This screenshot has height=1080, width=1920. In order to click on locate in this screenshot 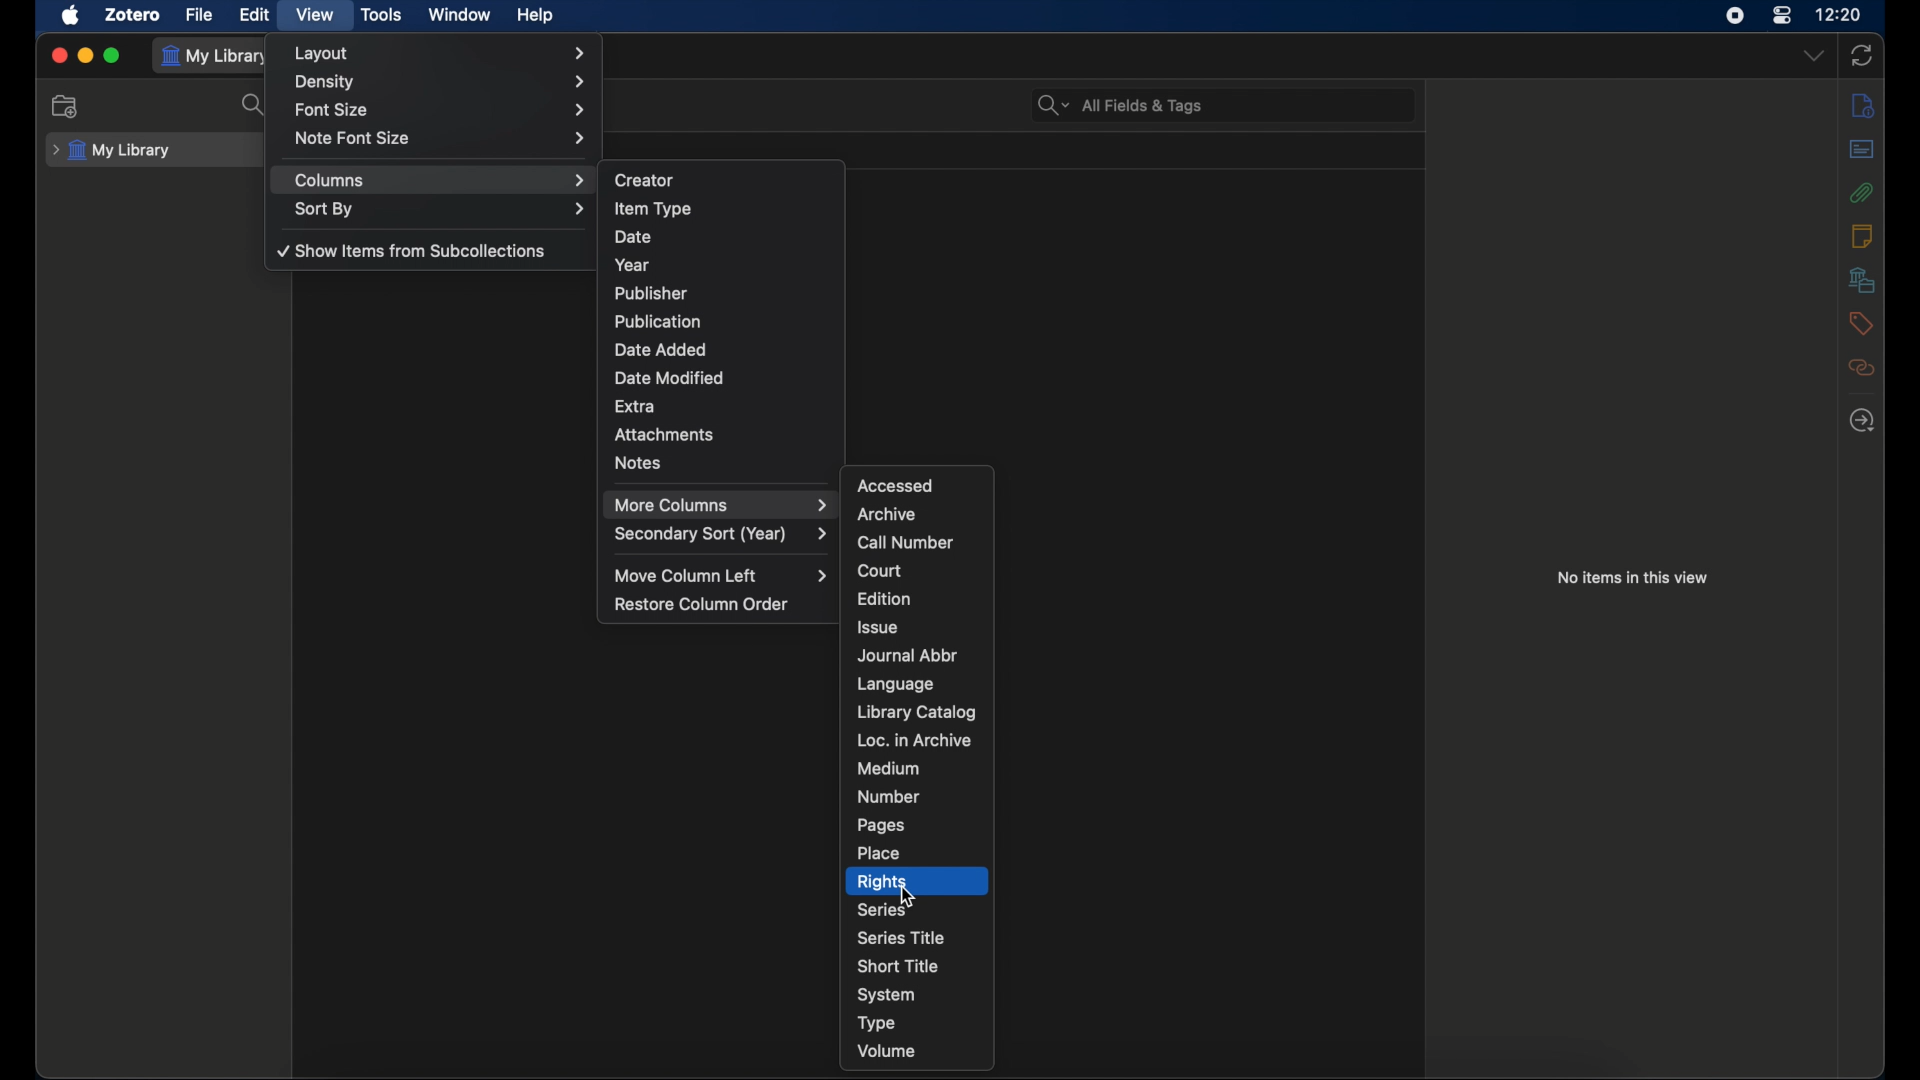, I will do `click(1862, 420)`.